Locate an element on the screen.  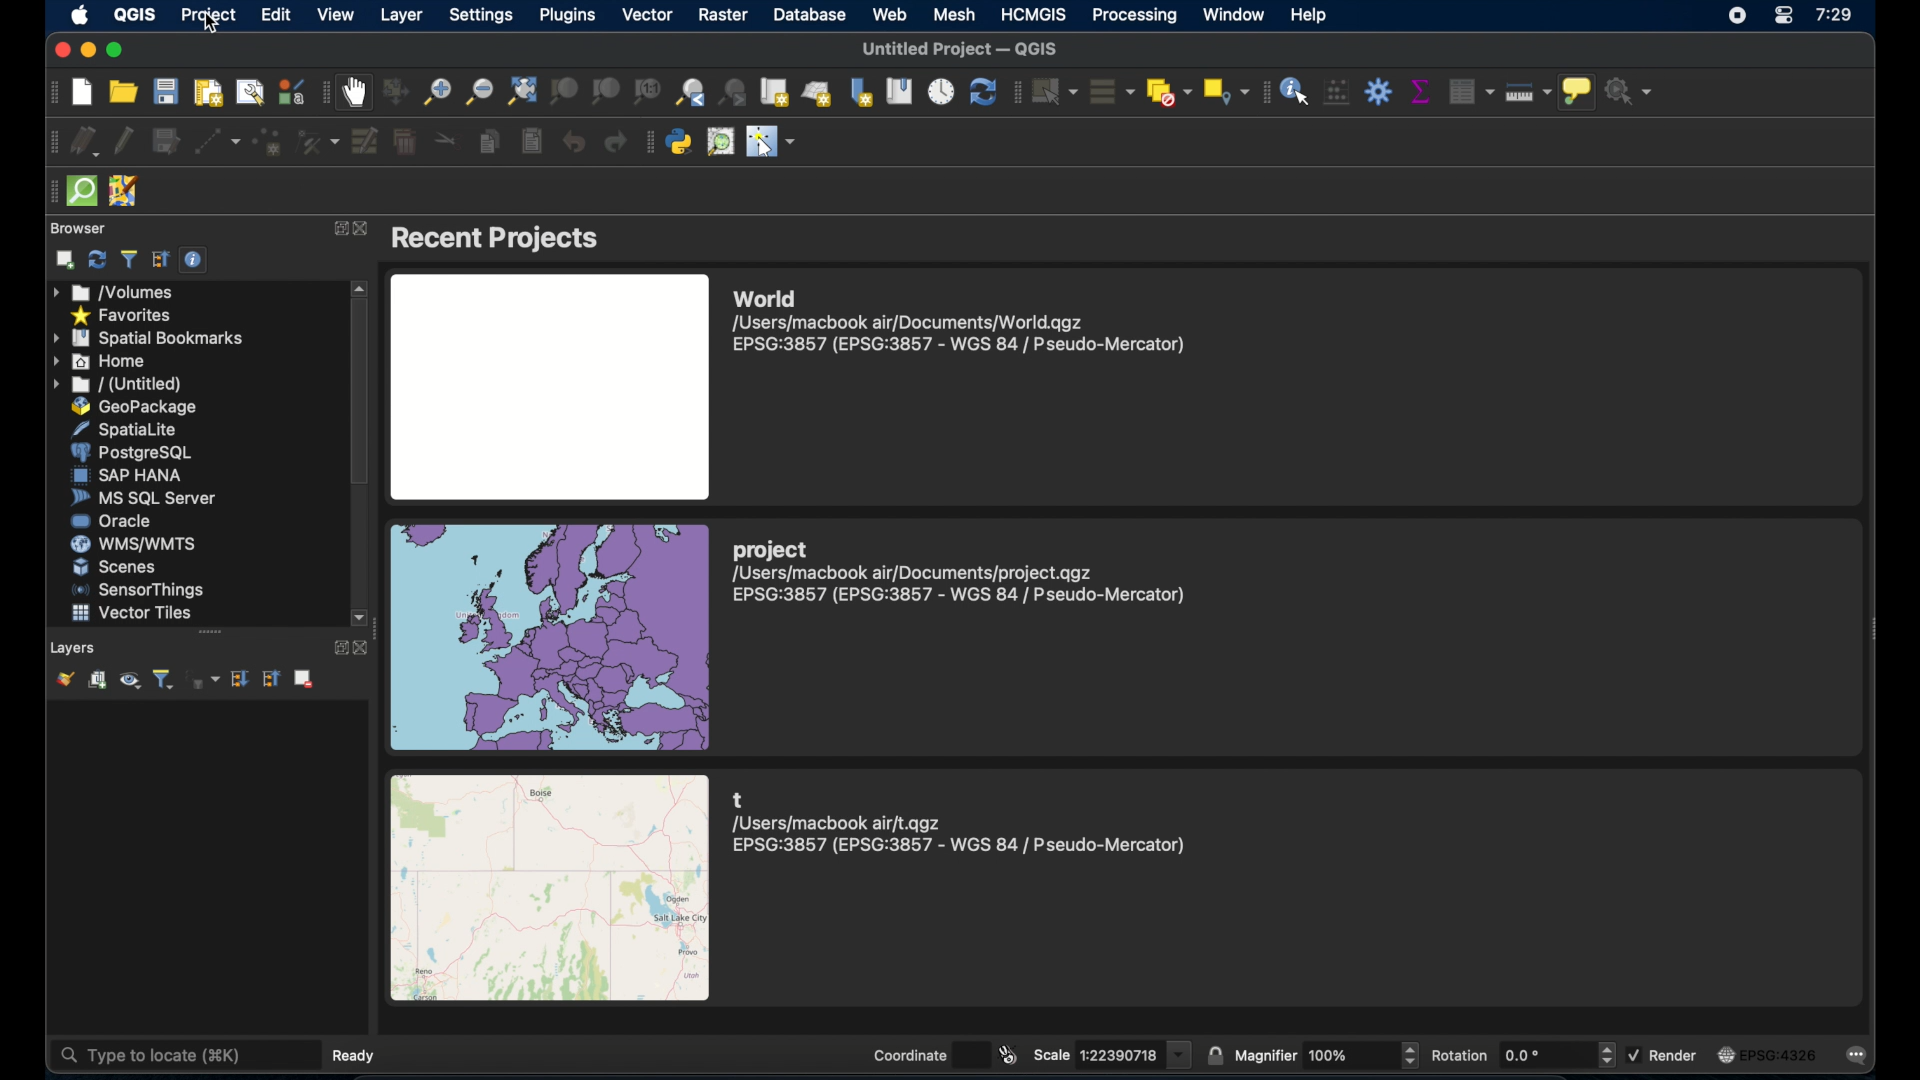
project toolbar is located at coordinates (51, 92).